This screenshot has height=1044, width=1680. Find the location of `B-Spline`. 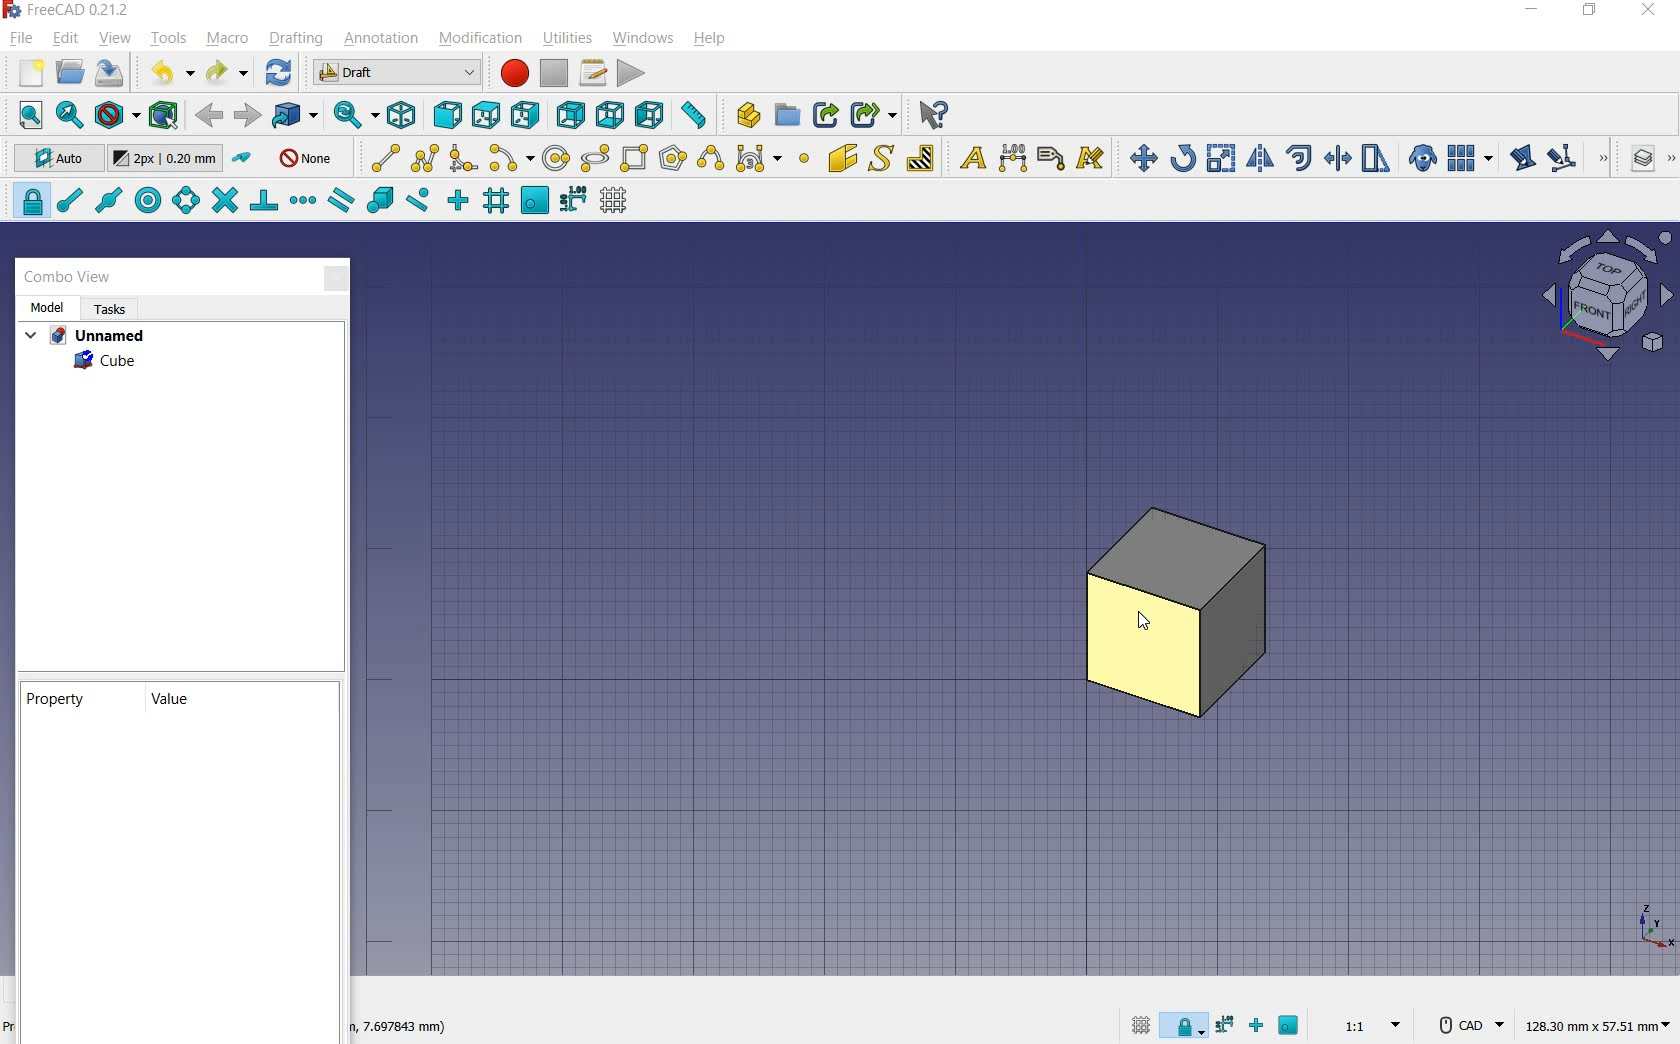

B-Spline is located at coordinates (709, 160).